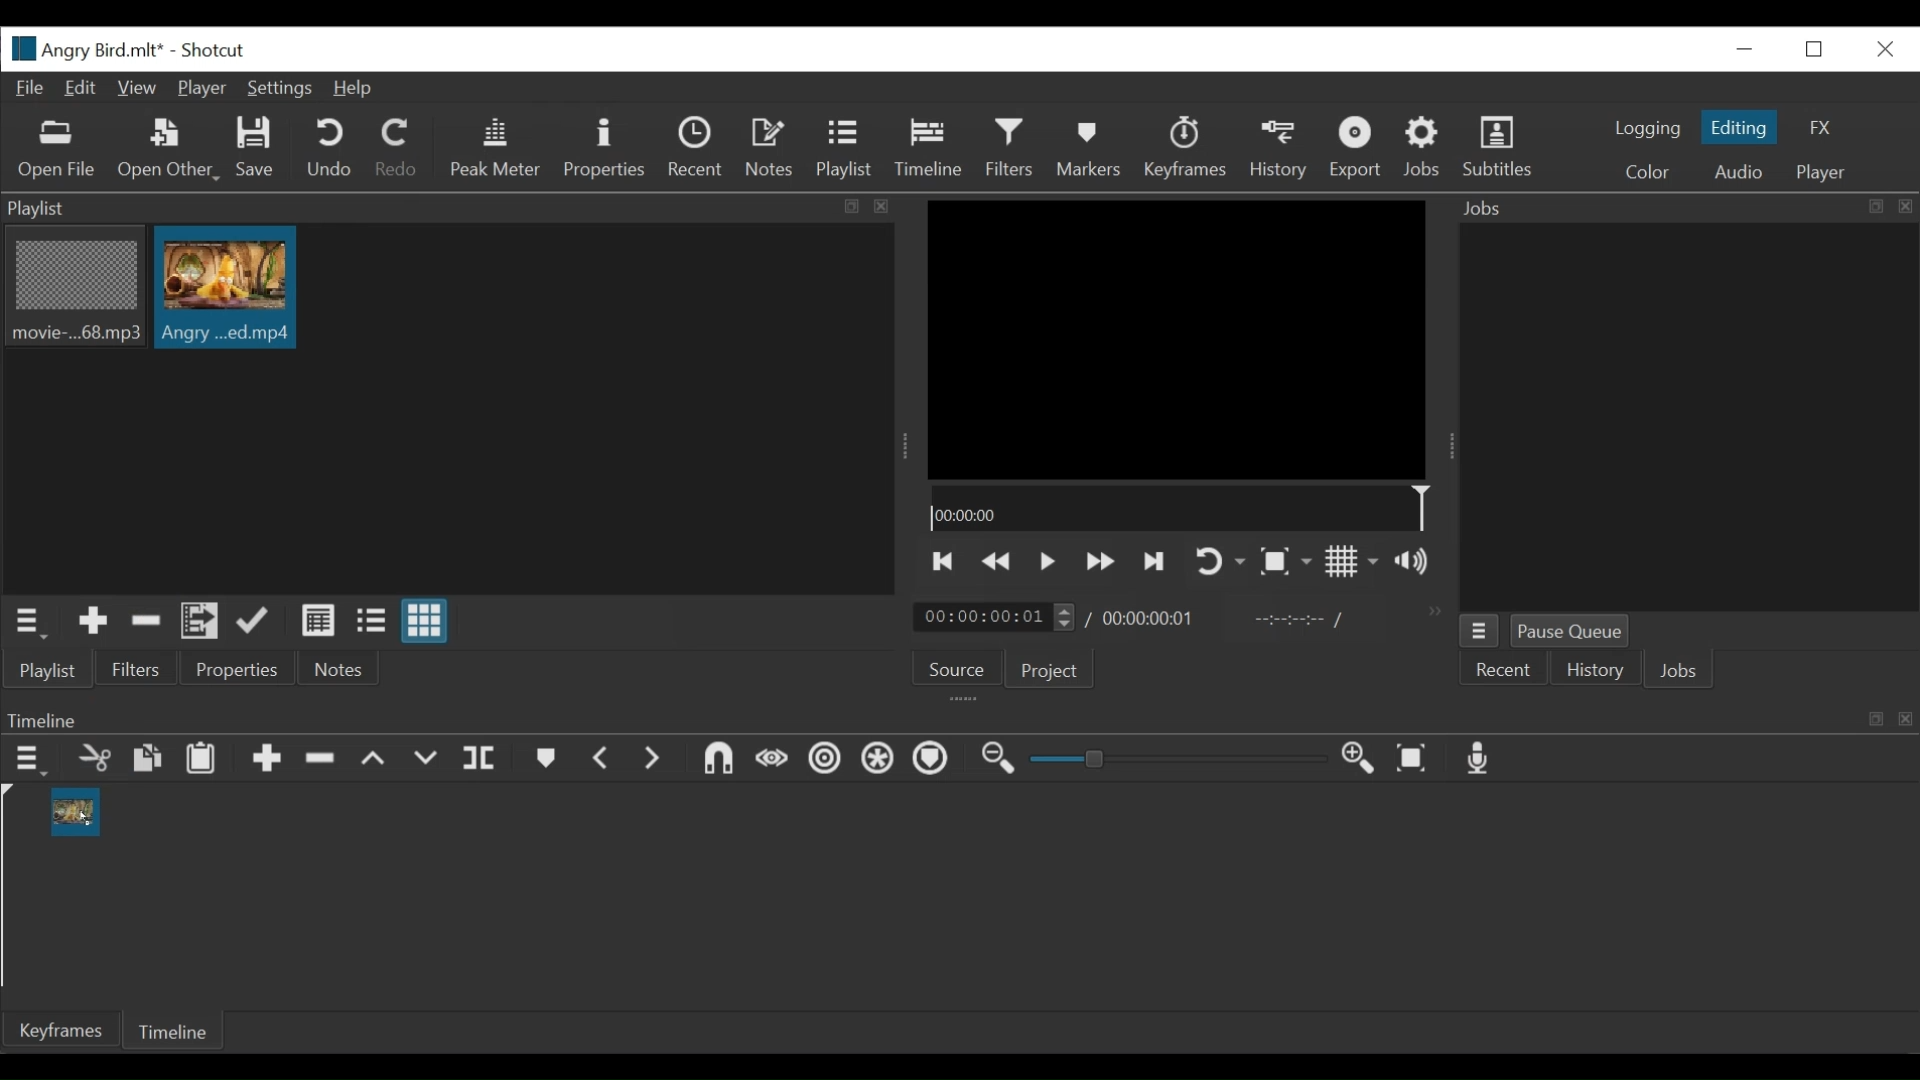  I want to click on Open File, so click(57, 151).